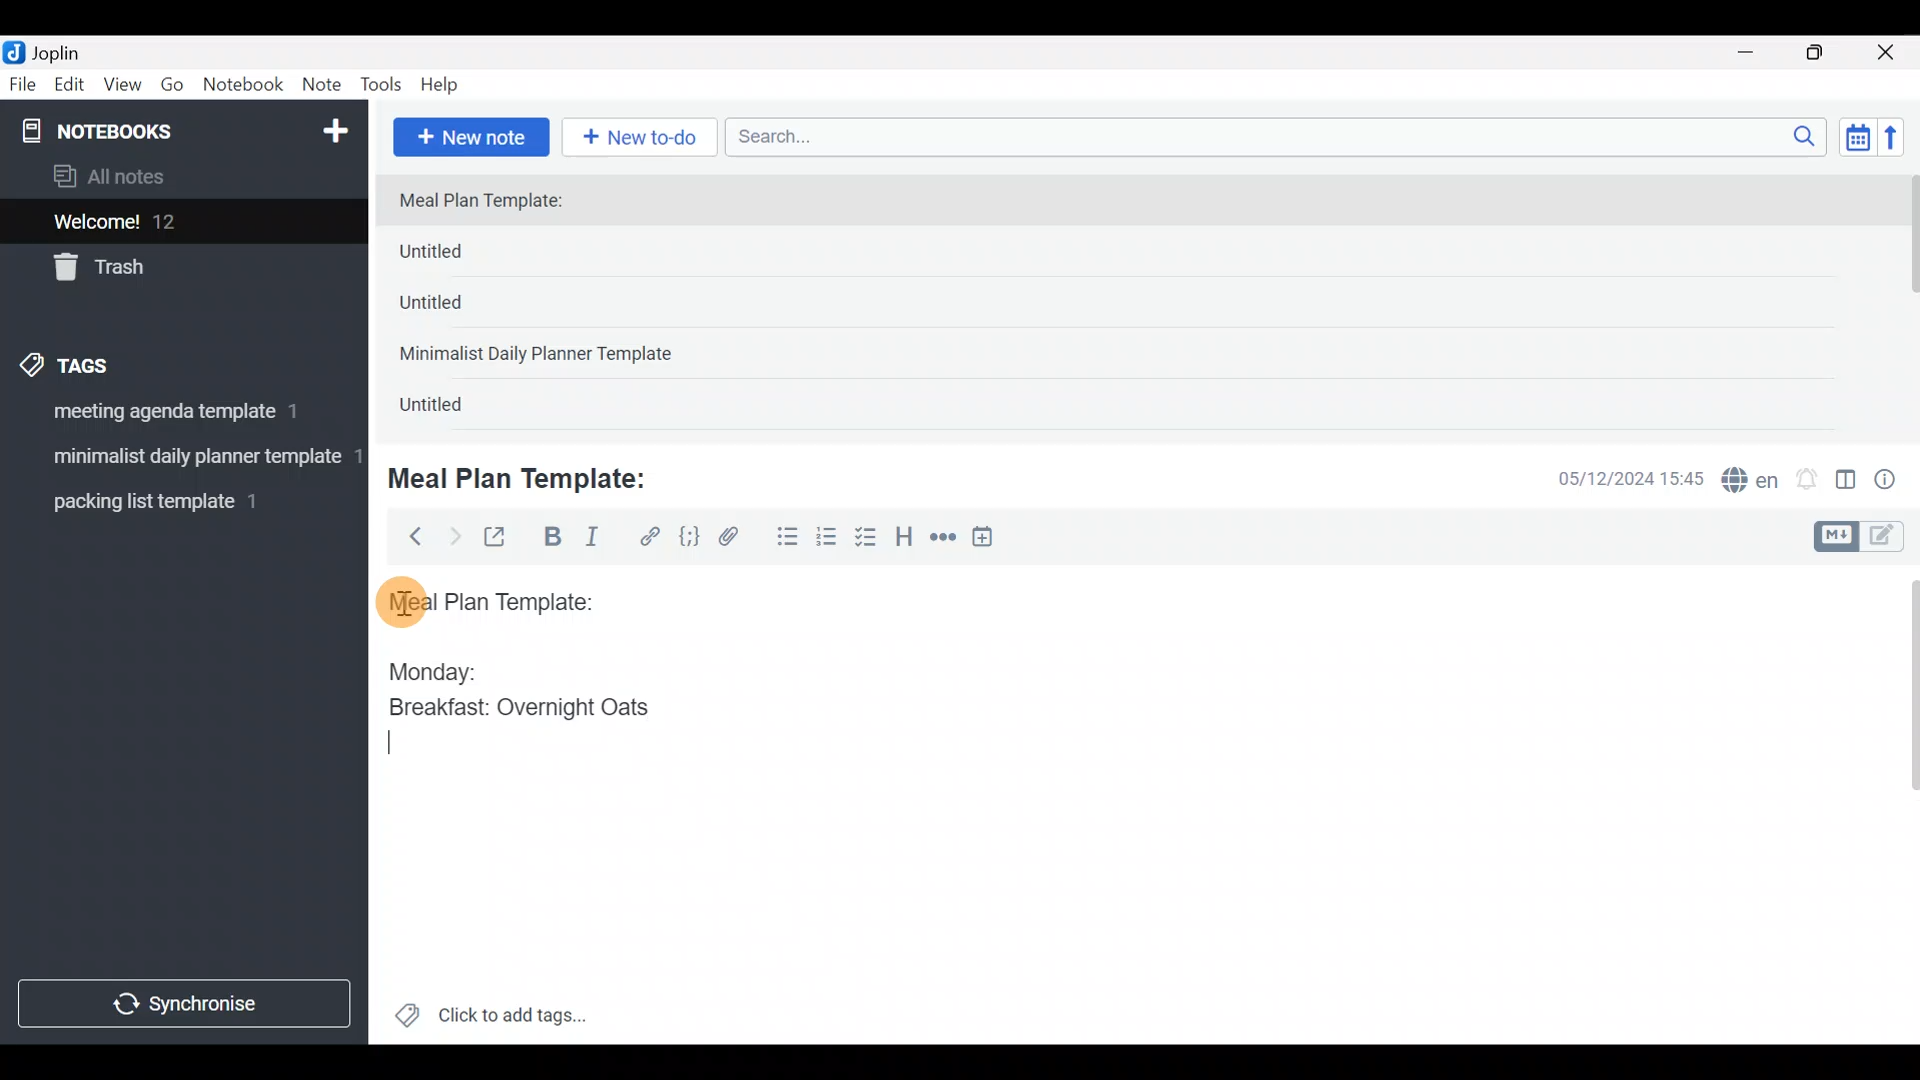  I want to click on Tag 2, so click(183, 459).